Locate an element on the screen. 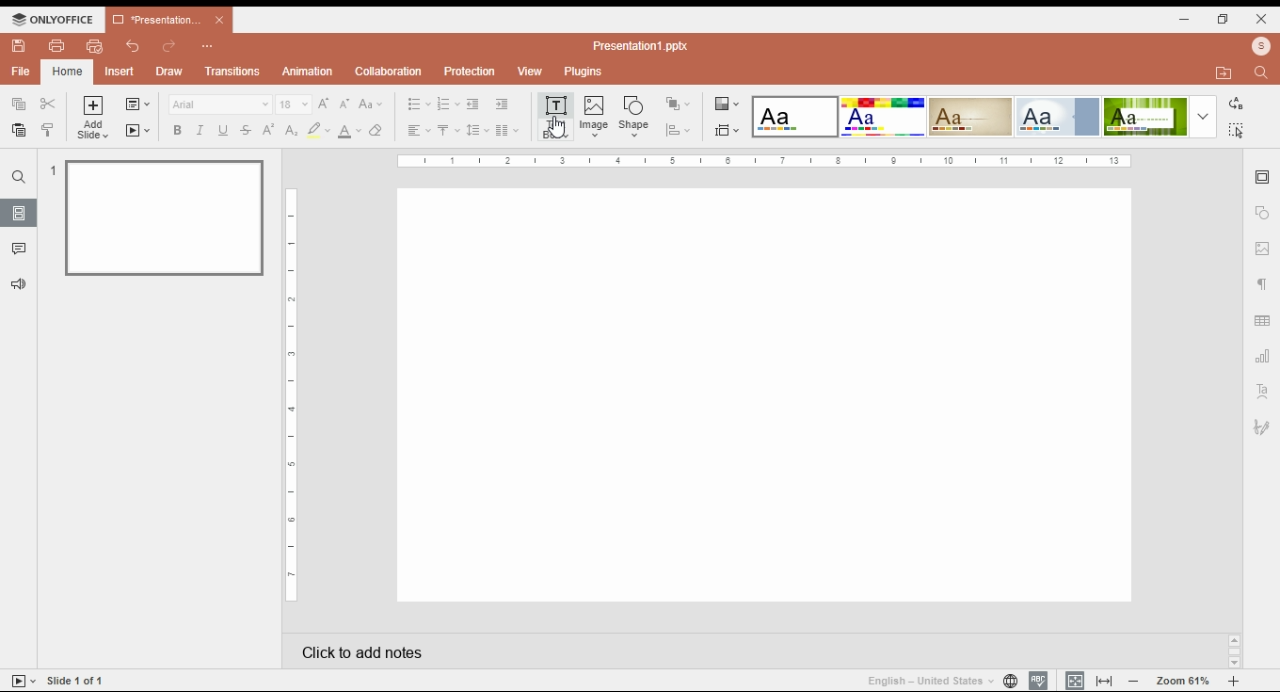 This screenshot has height=692, width=1280. horizontal alignment is located at coordinates (417, 131).